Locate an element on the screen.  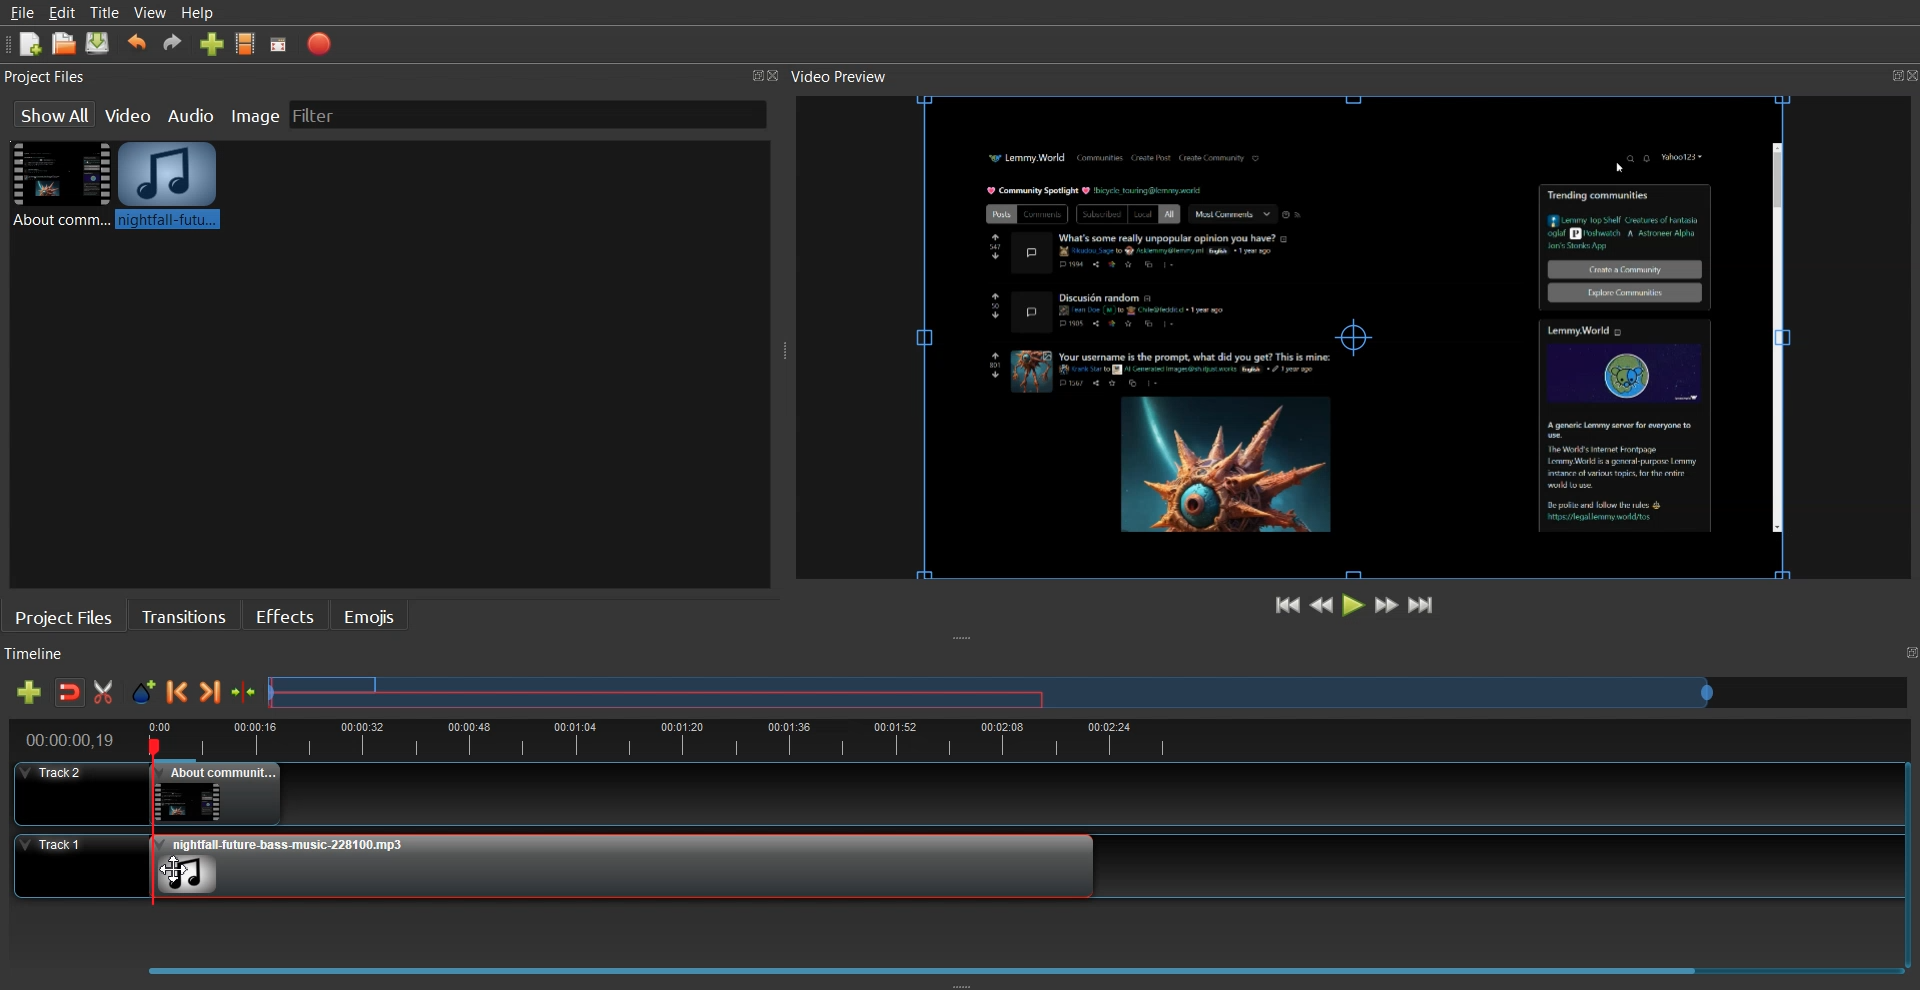
Selected files is located at coordinates (665, 686).